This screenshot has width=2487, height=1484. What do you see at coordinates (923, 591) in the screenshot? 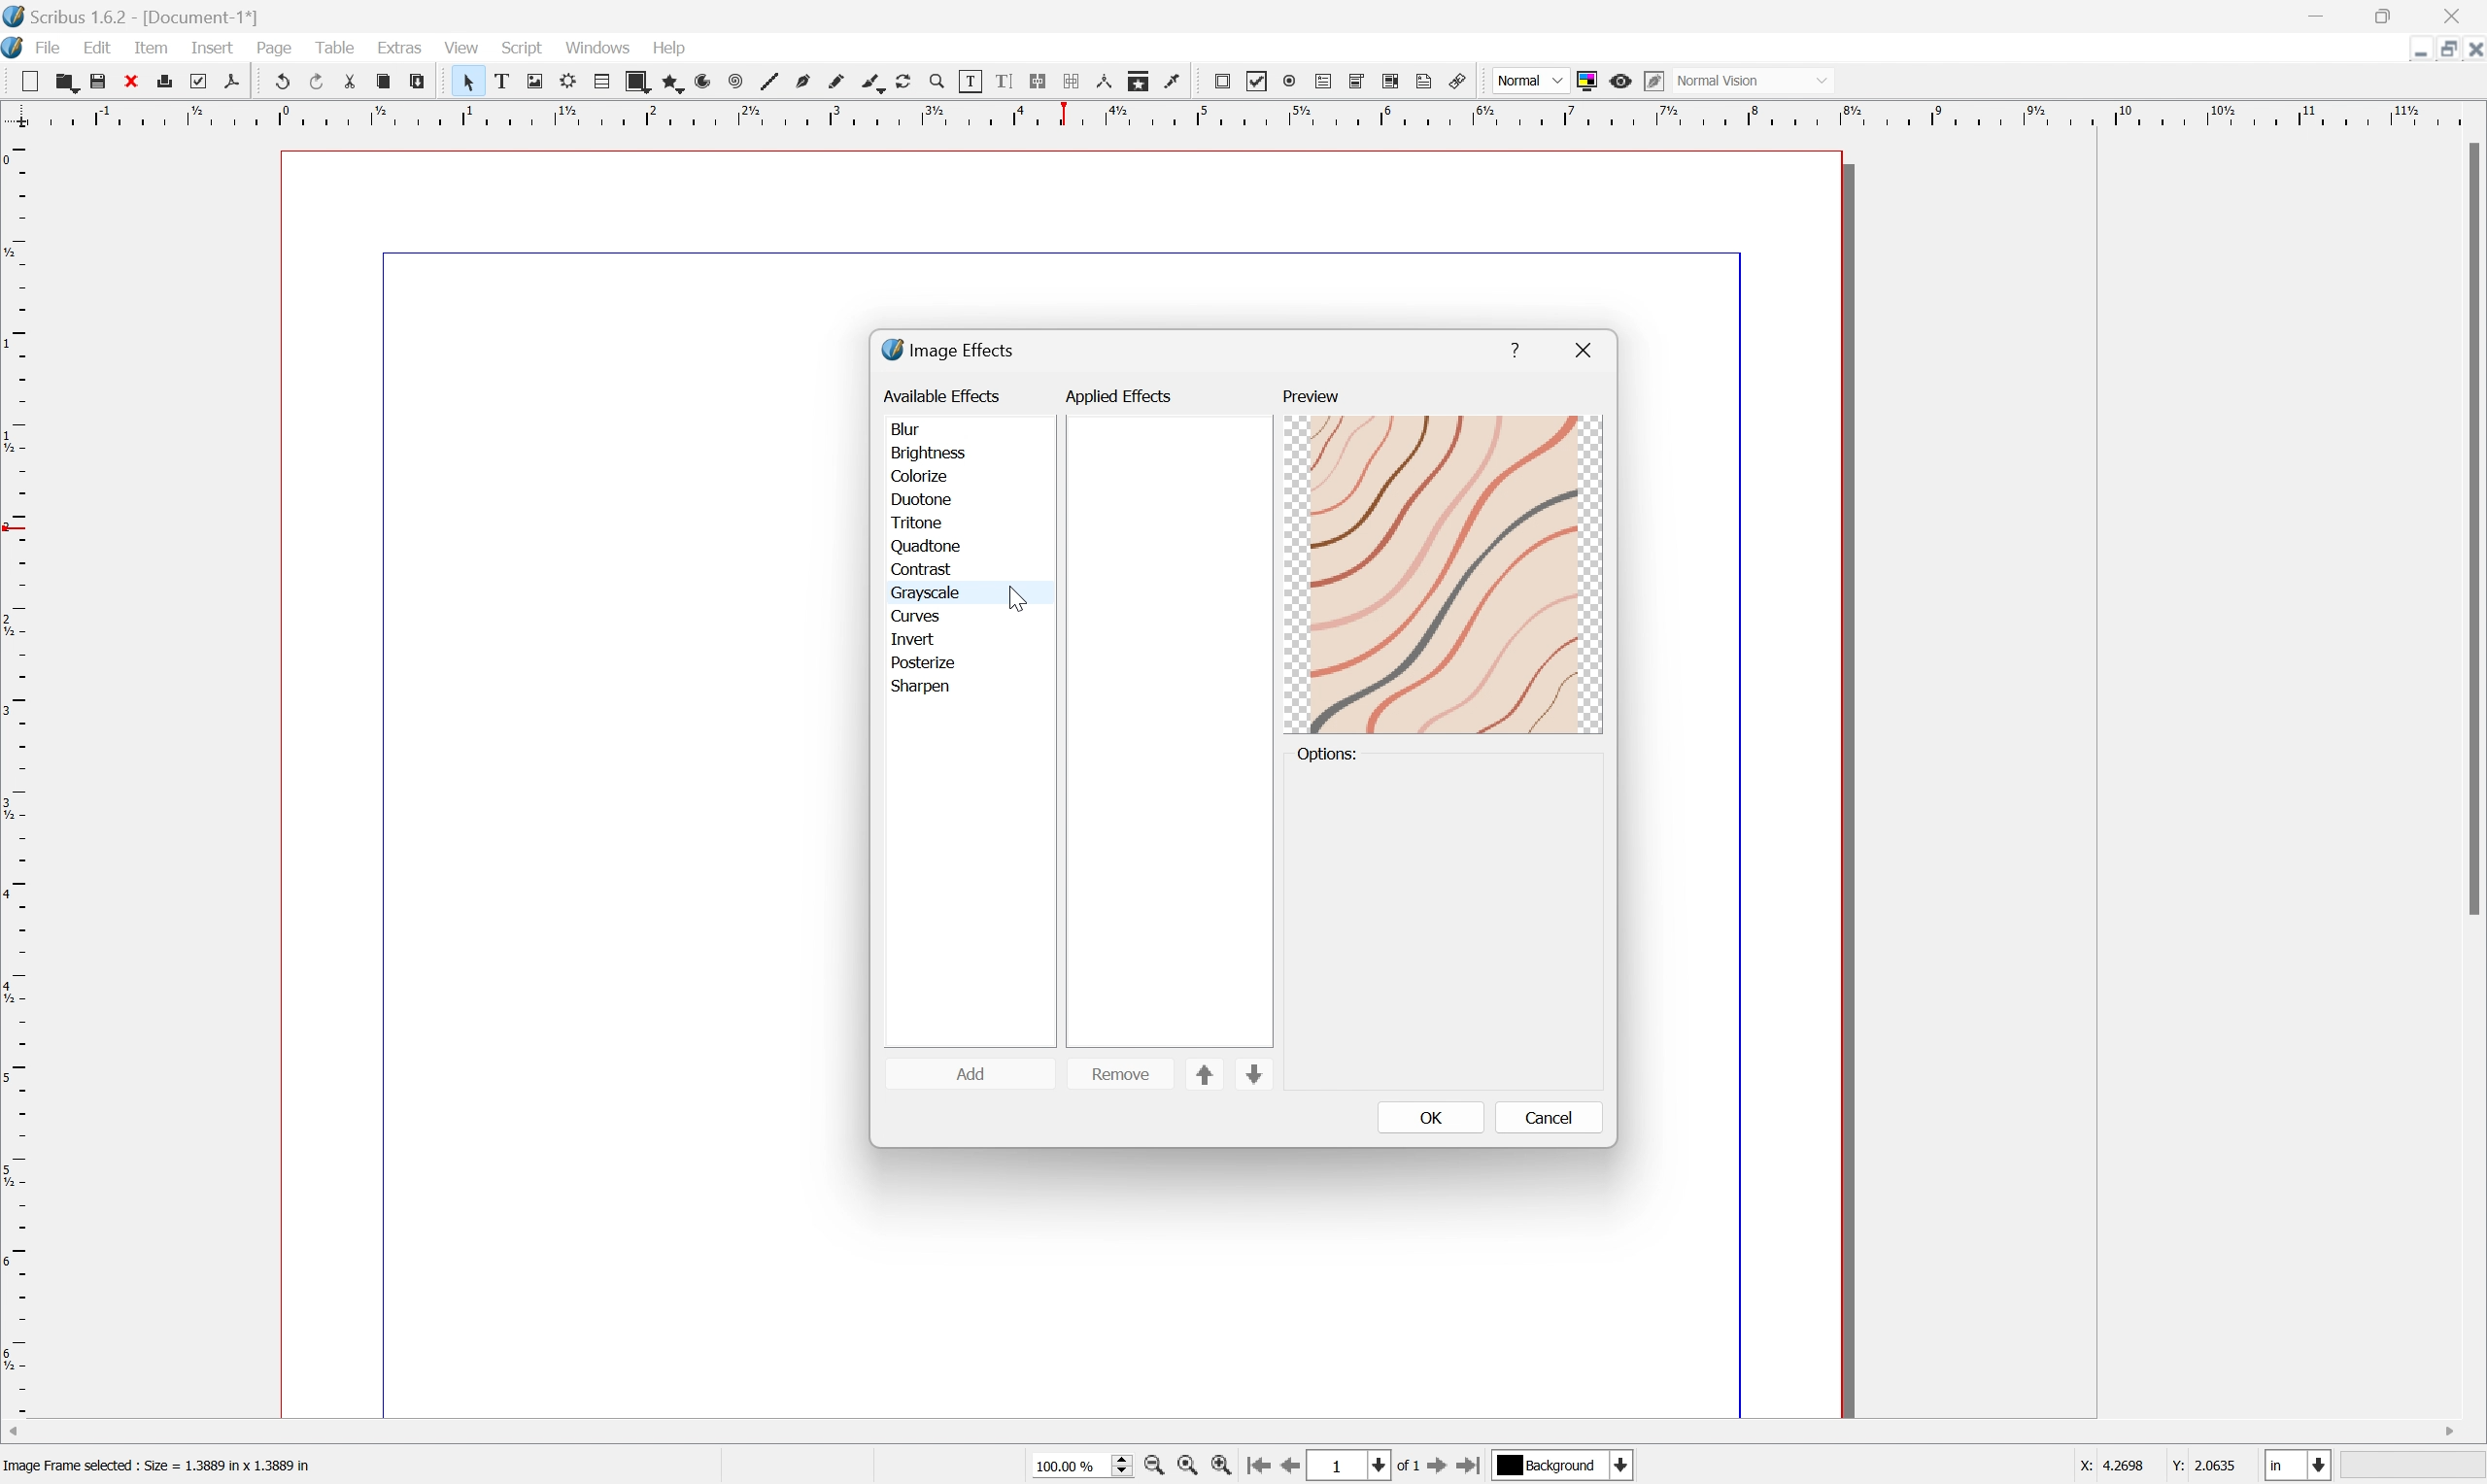
I see `grayscale` at bounding box center [923, 591].